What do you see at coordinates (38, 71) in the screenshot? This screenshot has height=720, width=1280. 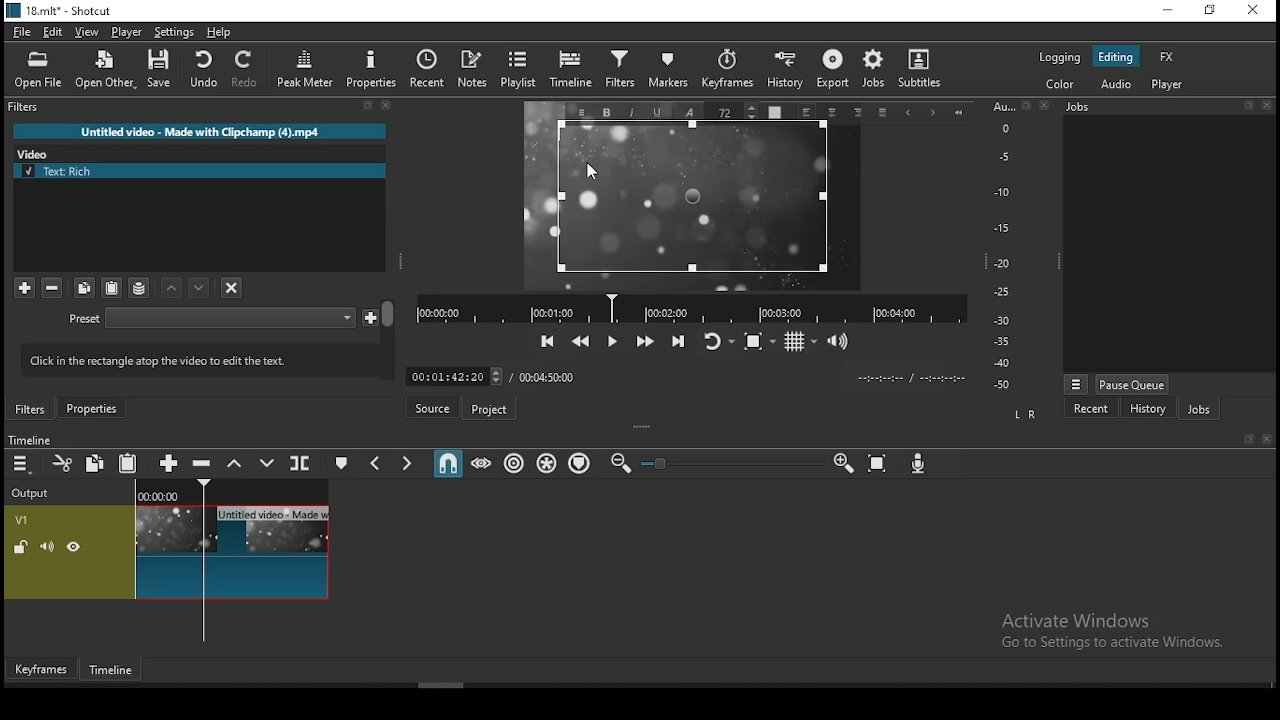 I see `open file` at bounding box center [38, 71].